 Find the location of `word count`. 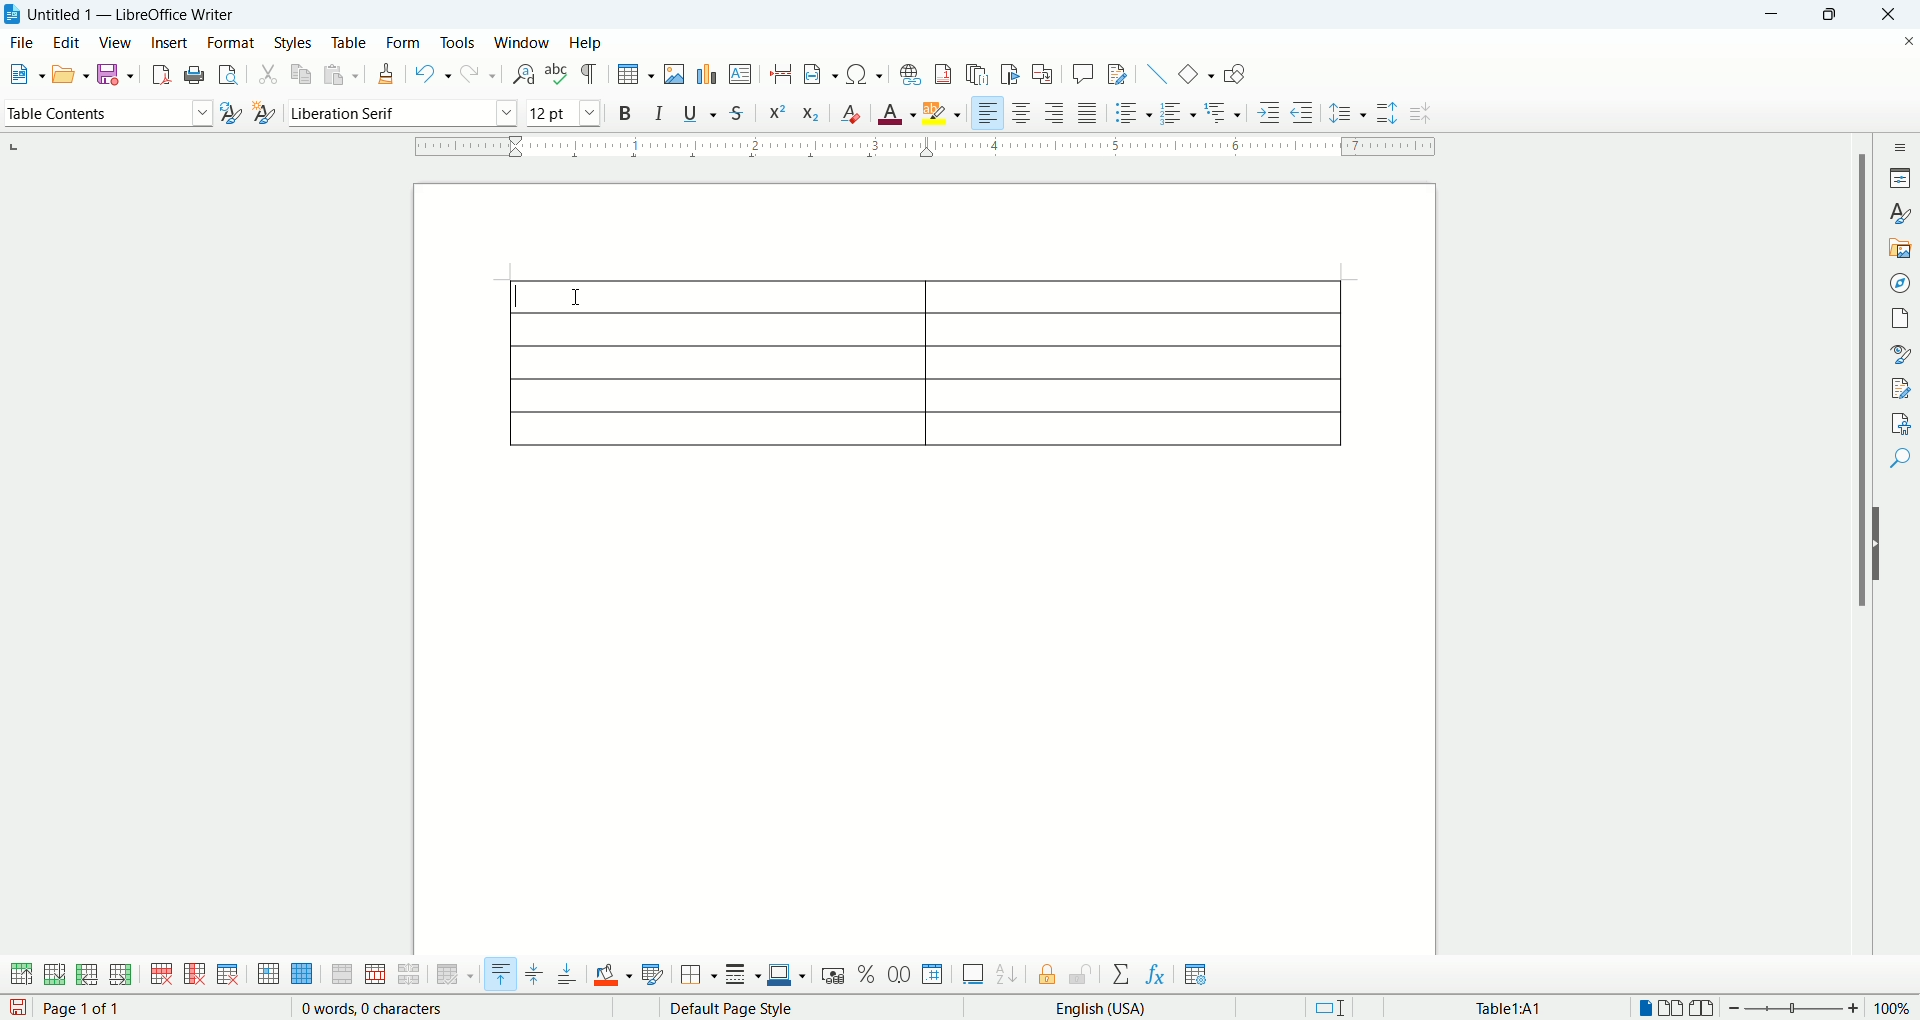

word count is located at coordinates (371, 1009).